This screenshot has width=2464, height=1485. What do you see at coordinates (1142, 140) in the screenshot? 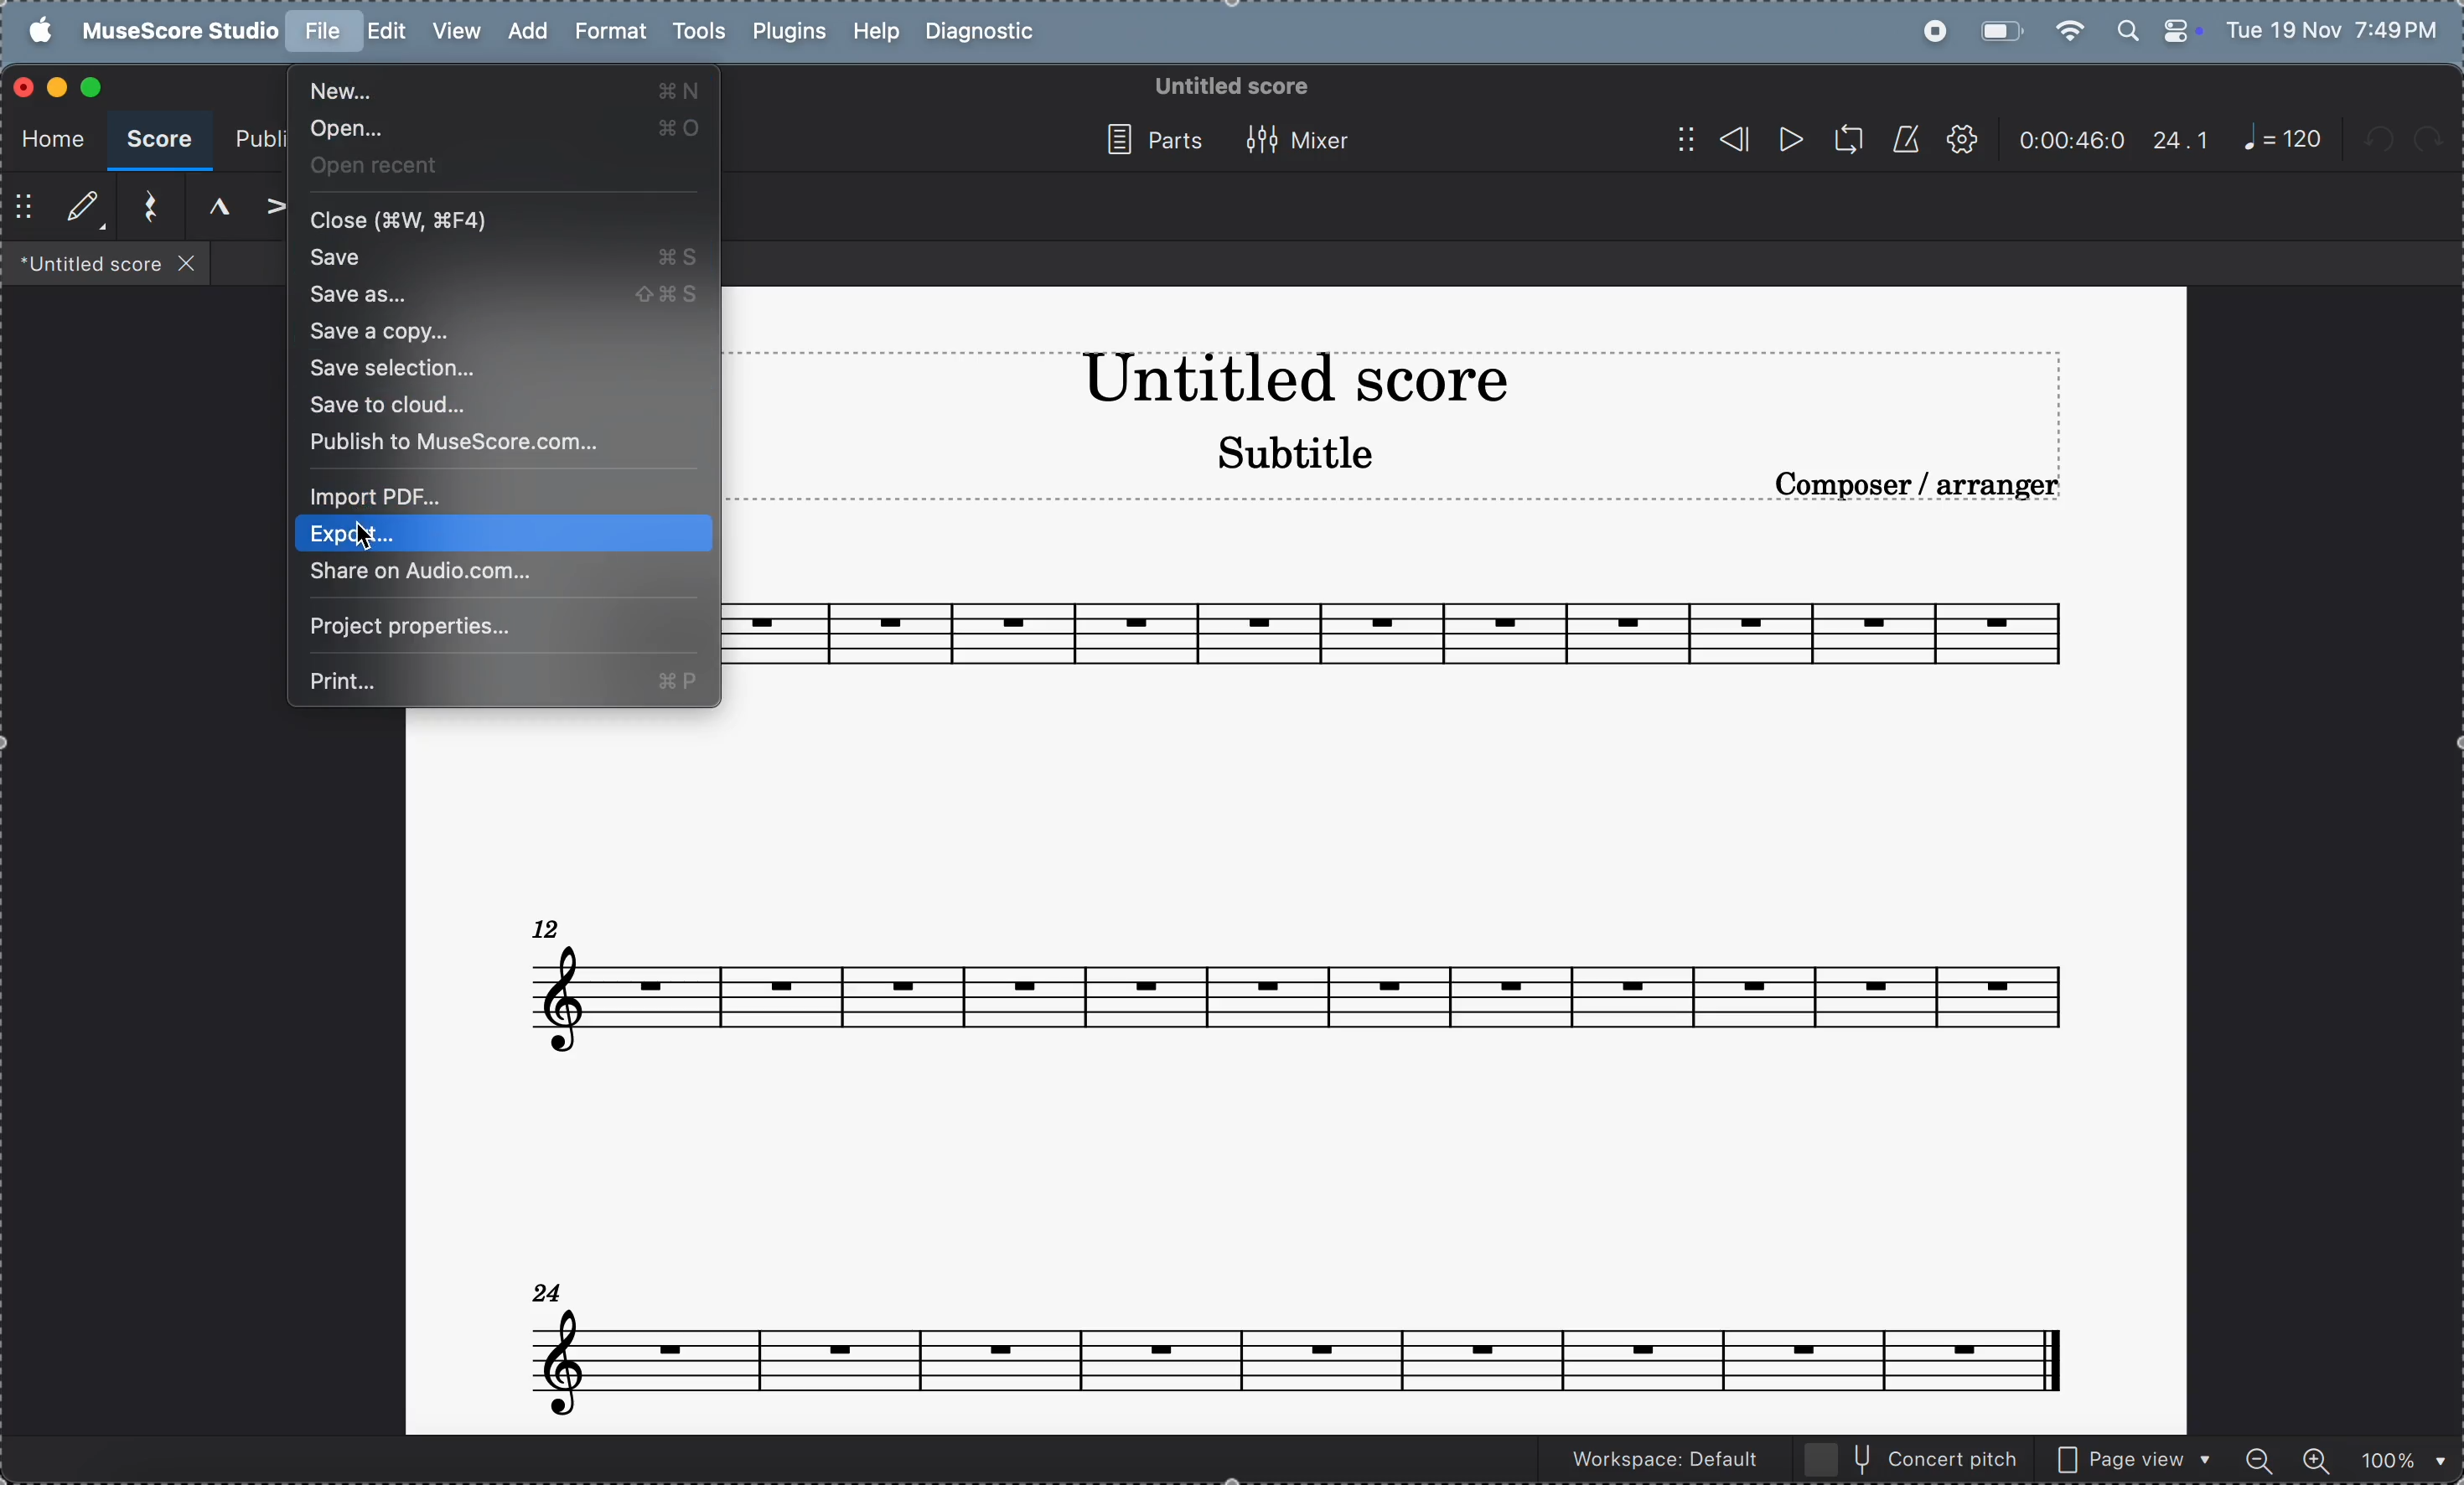
I see `parts` at bounding box center [1142, 140].